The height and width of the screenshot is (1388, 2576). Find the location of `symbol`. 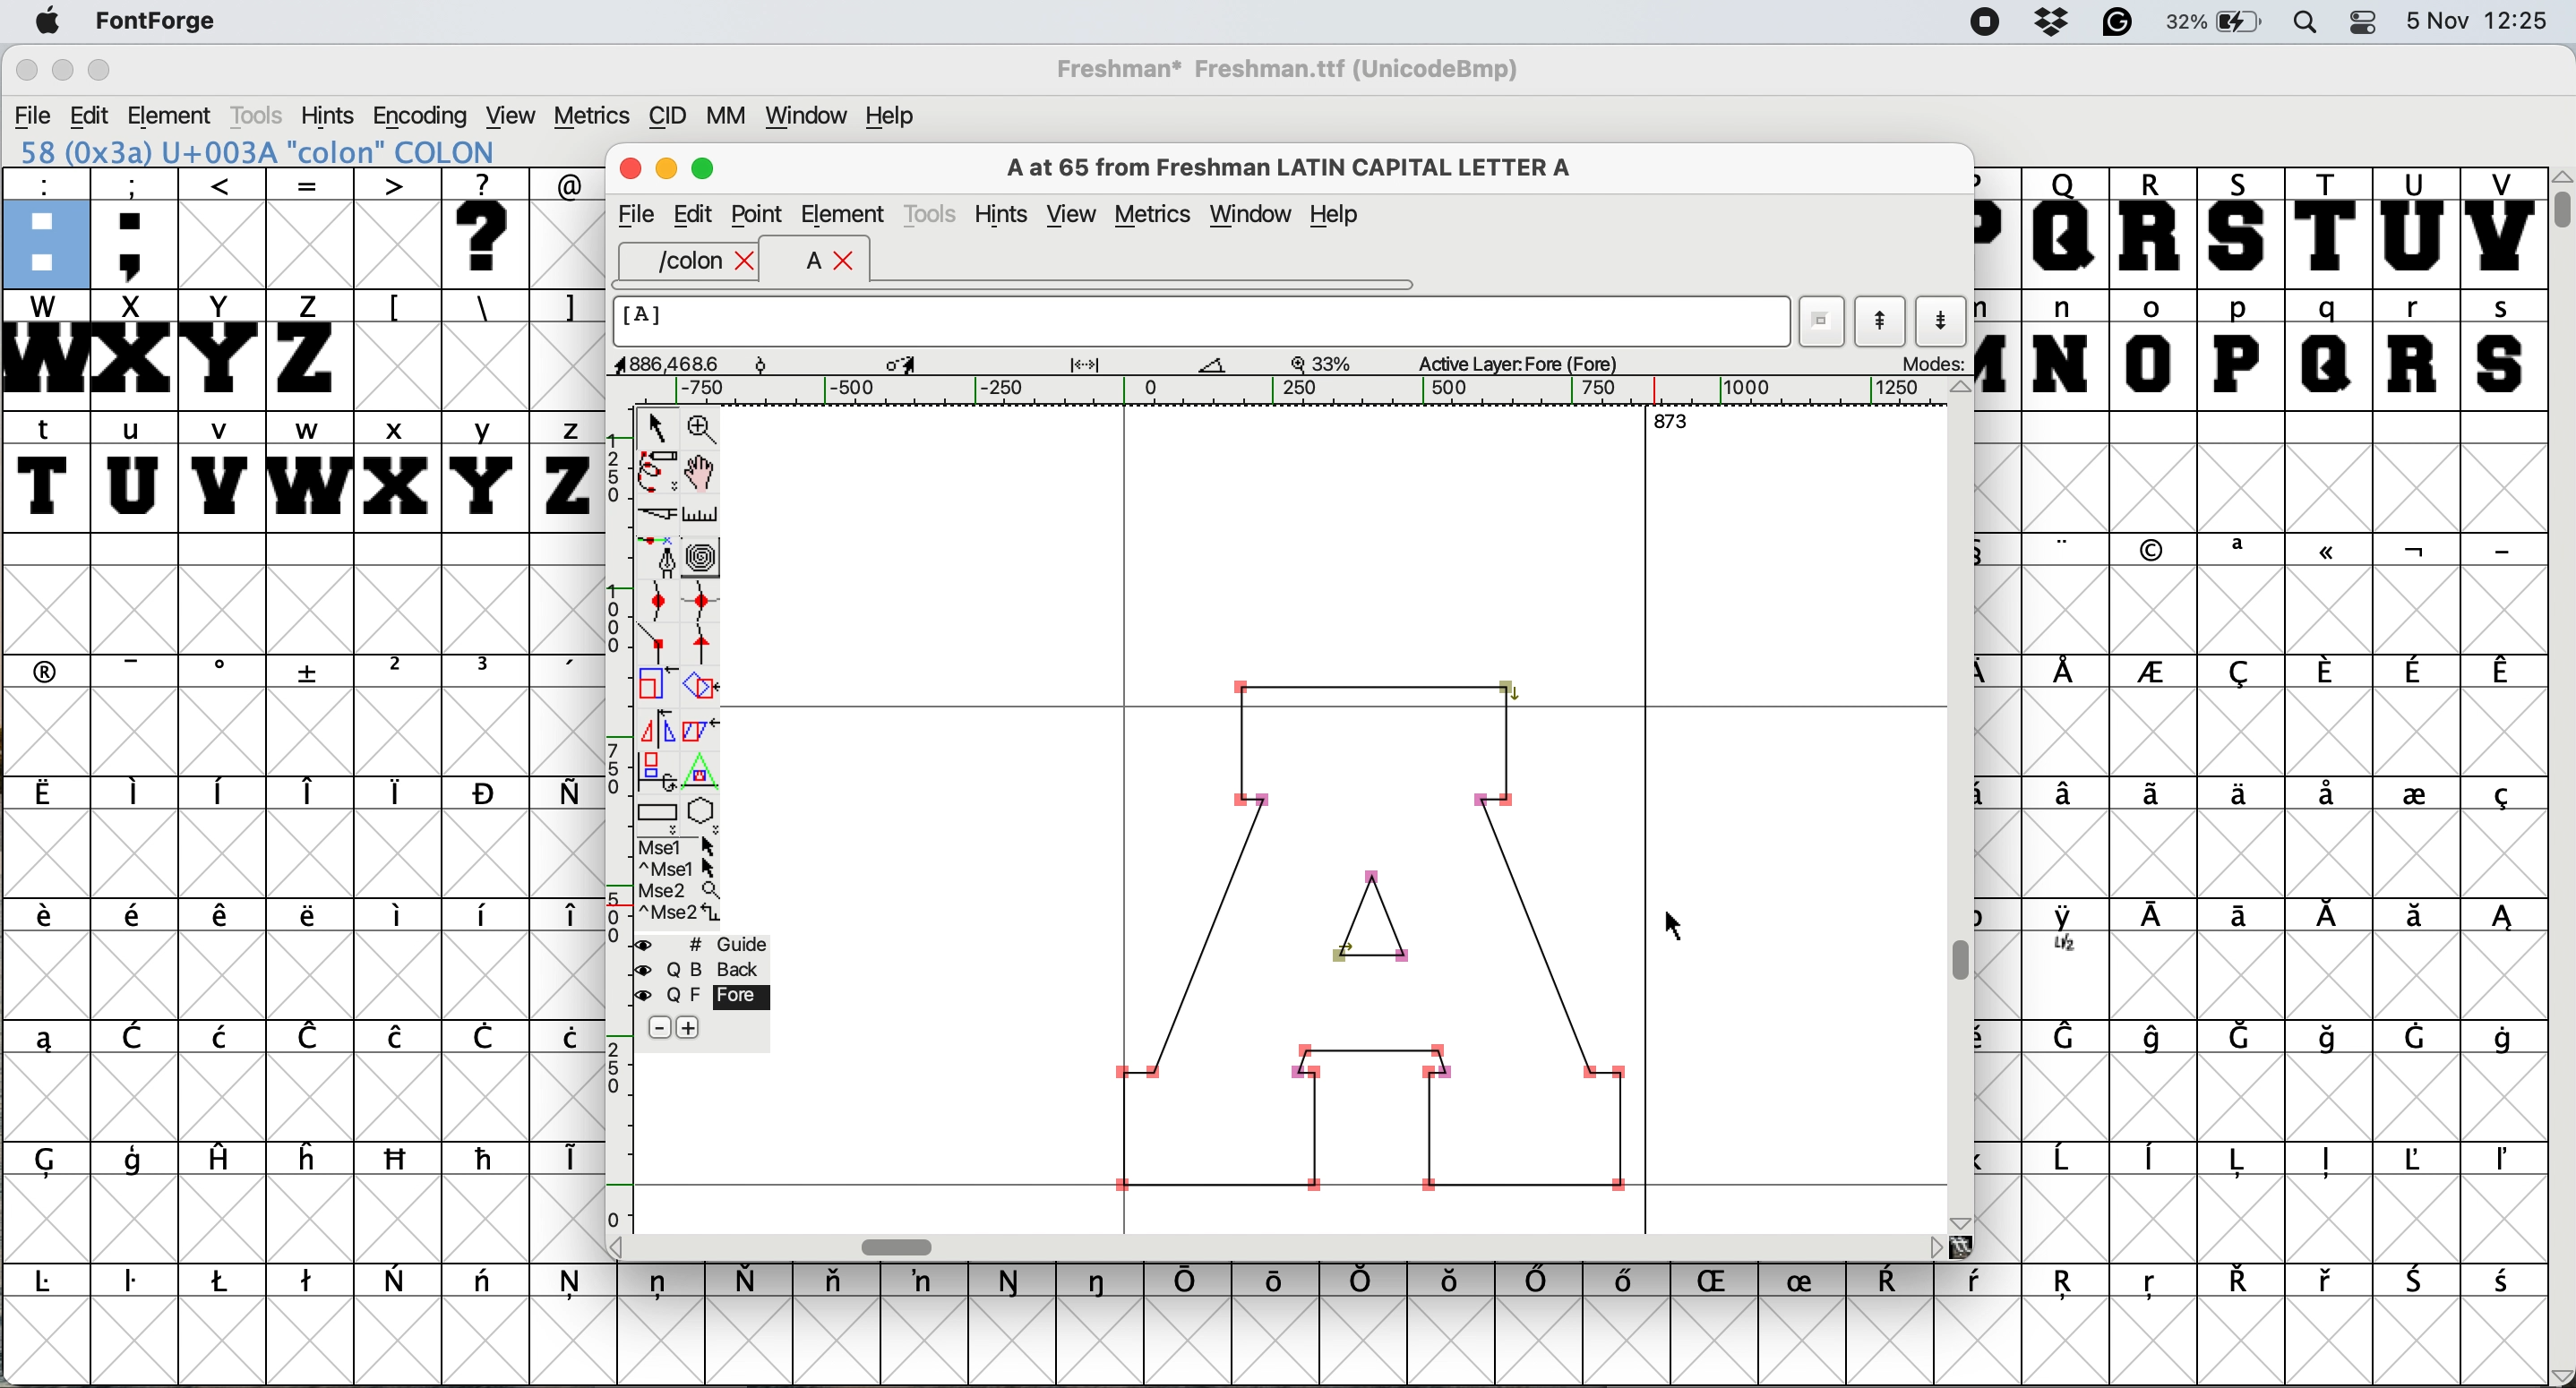

symbol is located at coordinates (564, 1037).